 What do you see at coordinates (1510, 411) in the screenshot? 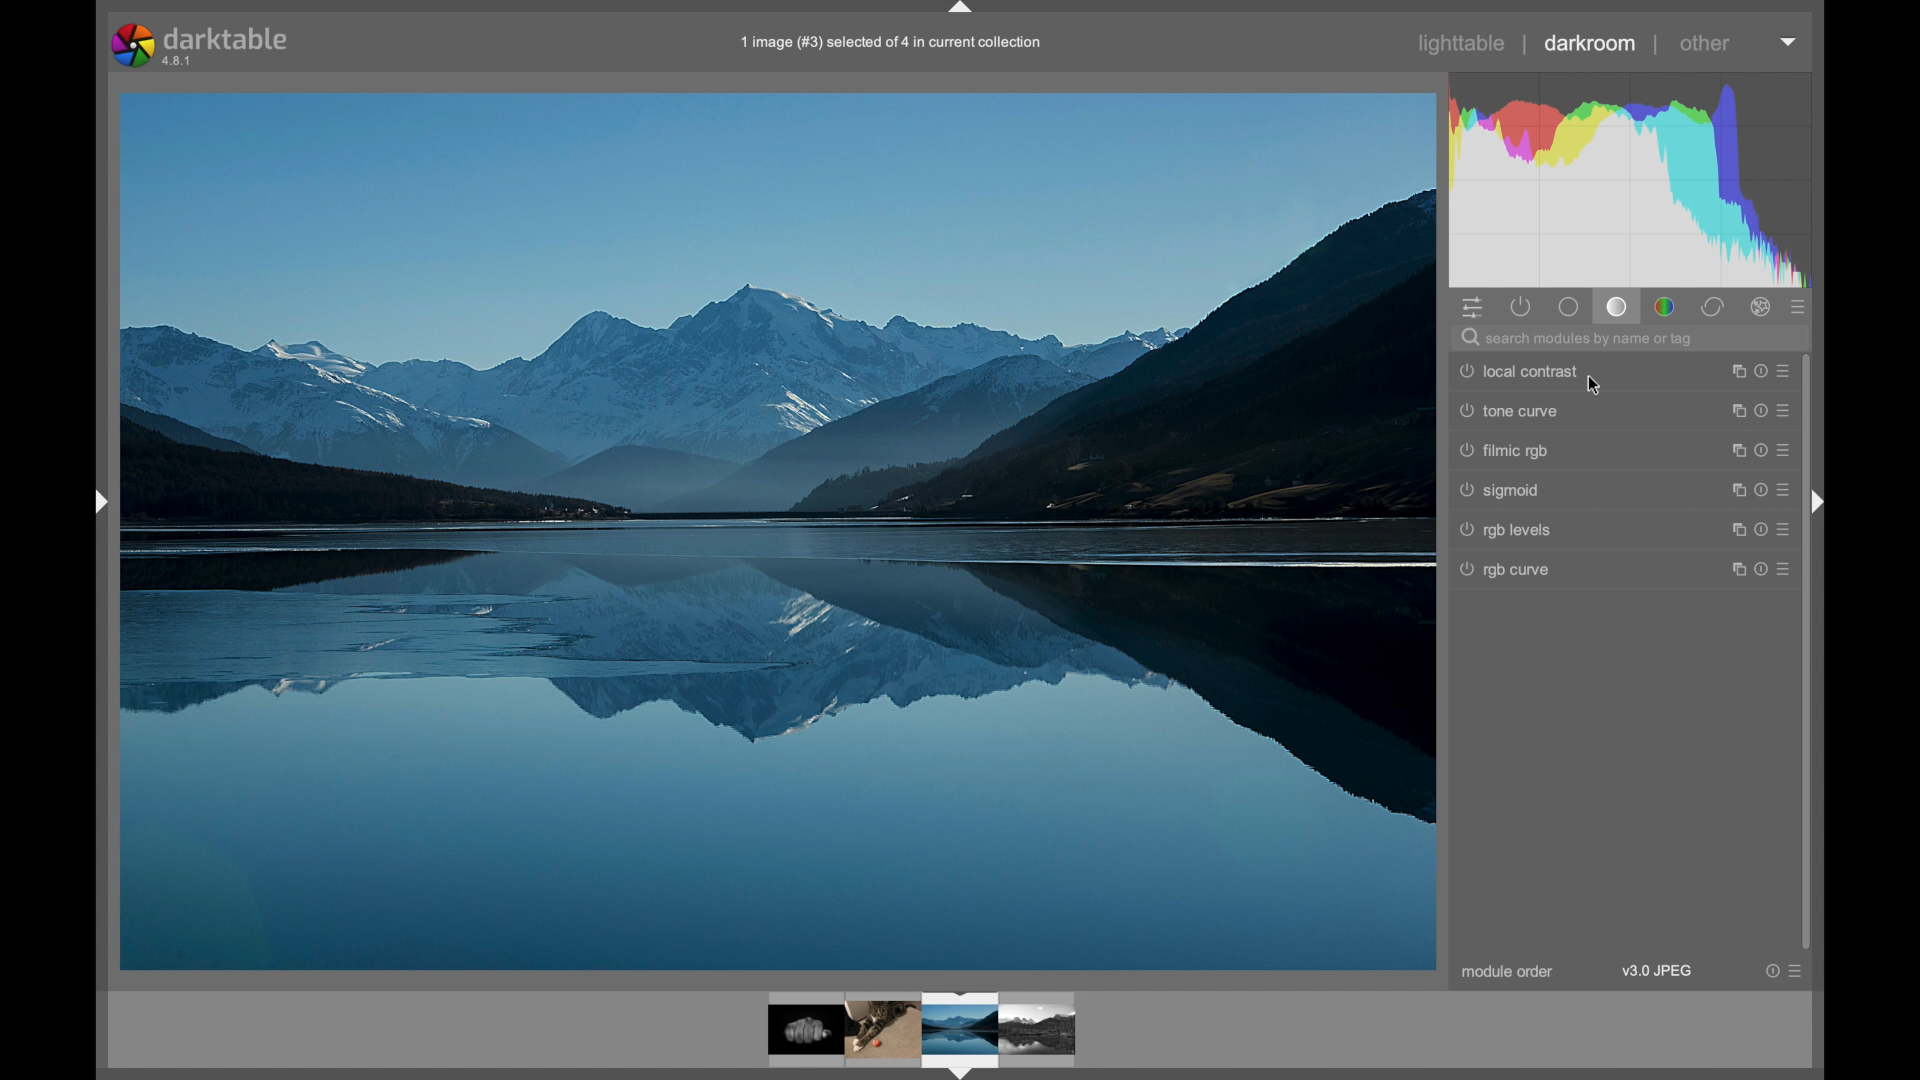
I see `tone curve` at bounding box center [1510, 411].